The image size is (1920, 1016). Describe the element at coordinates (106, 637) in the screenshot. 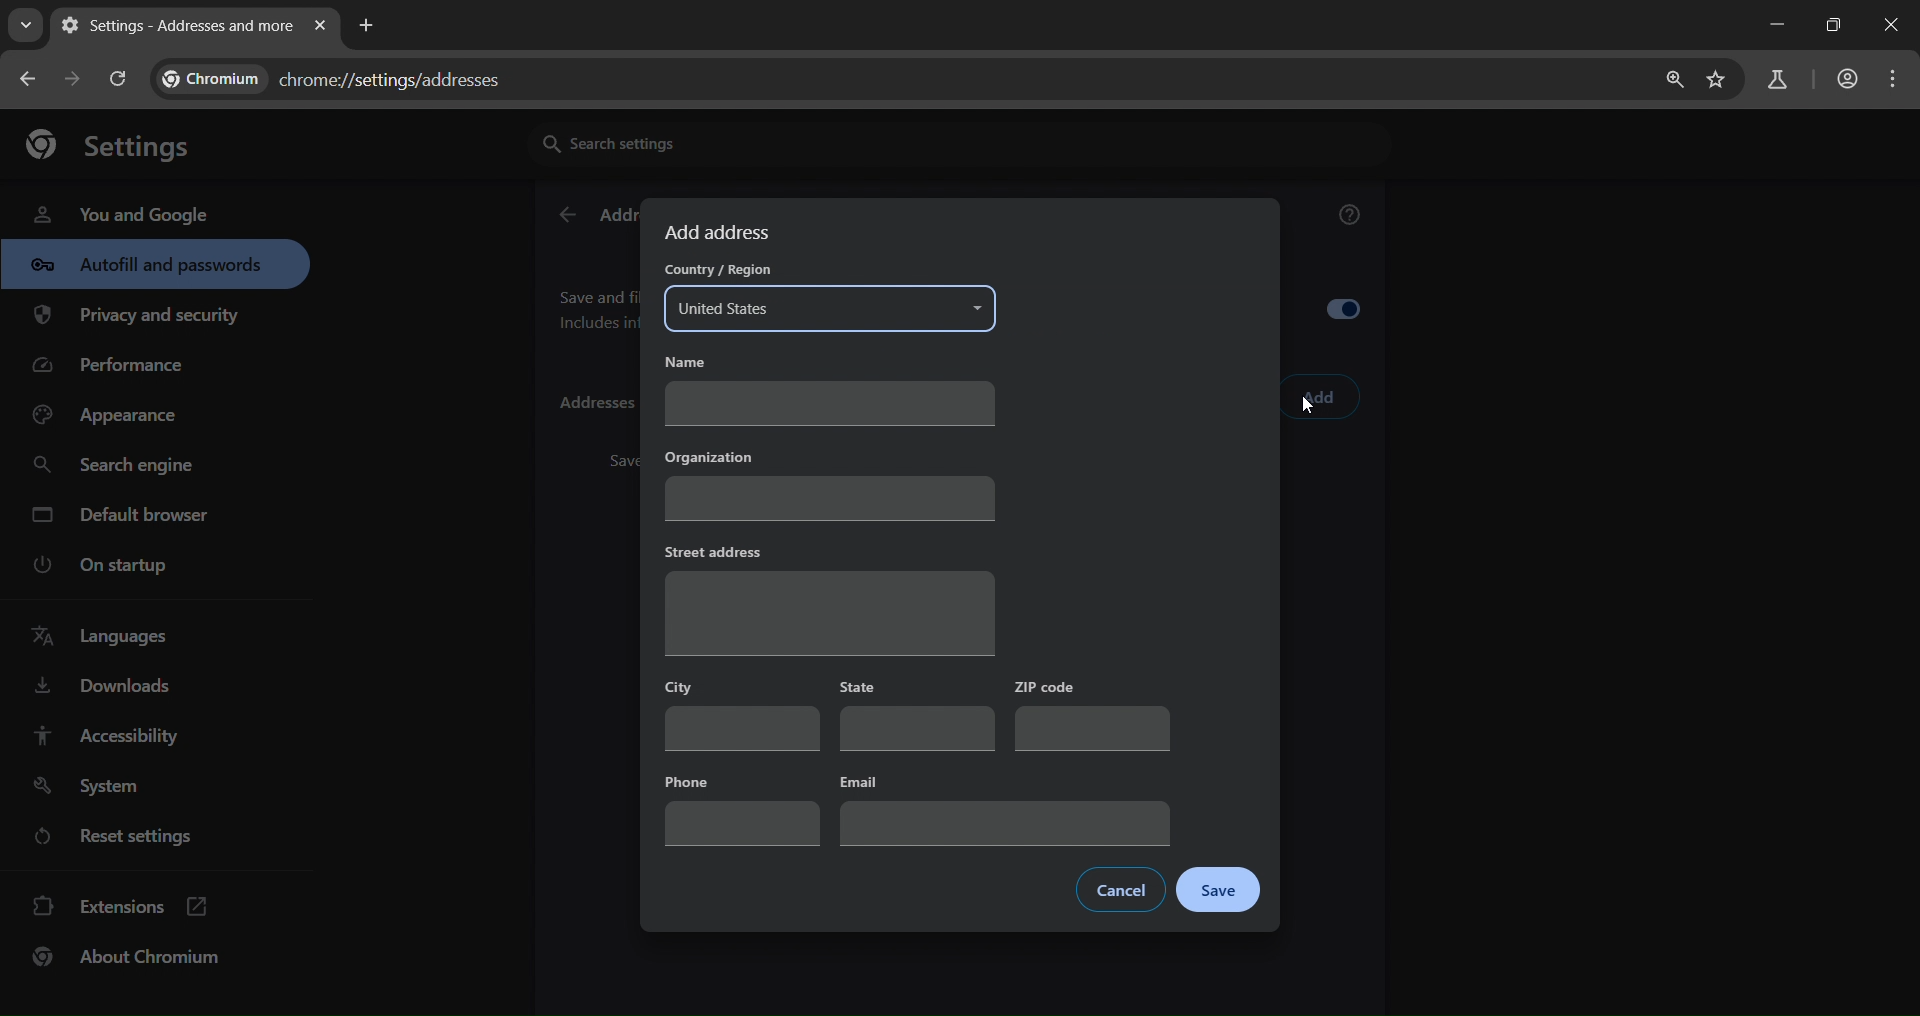

I see `language` at that location.